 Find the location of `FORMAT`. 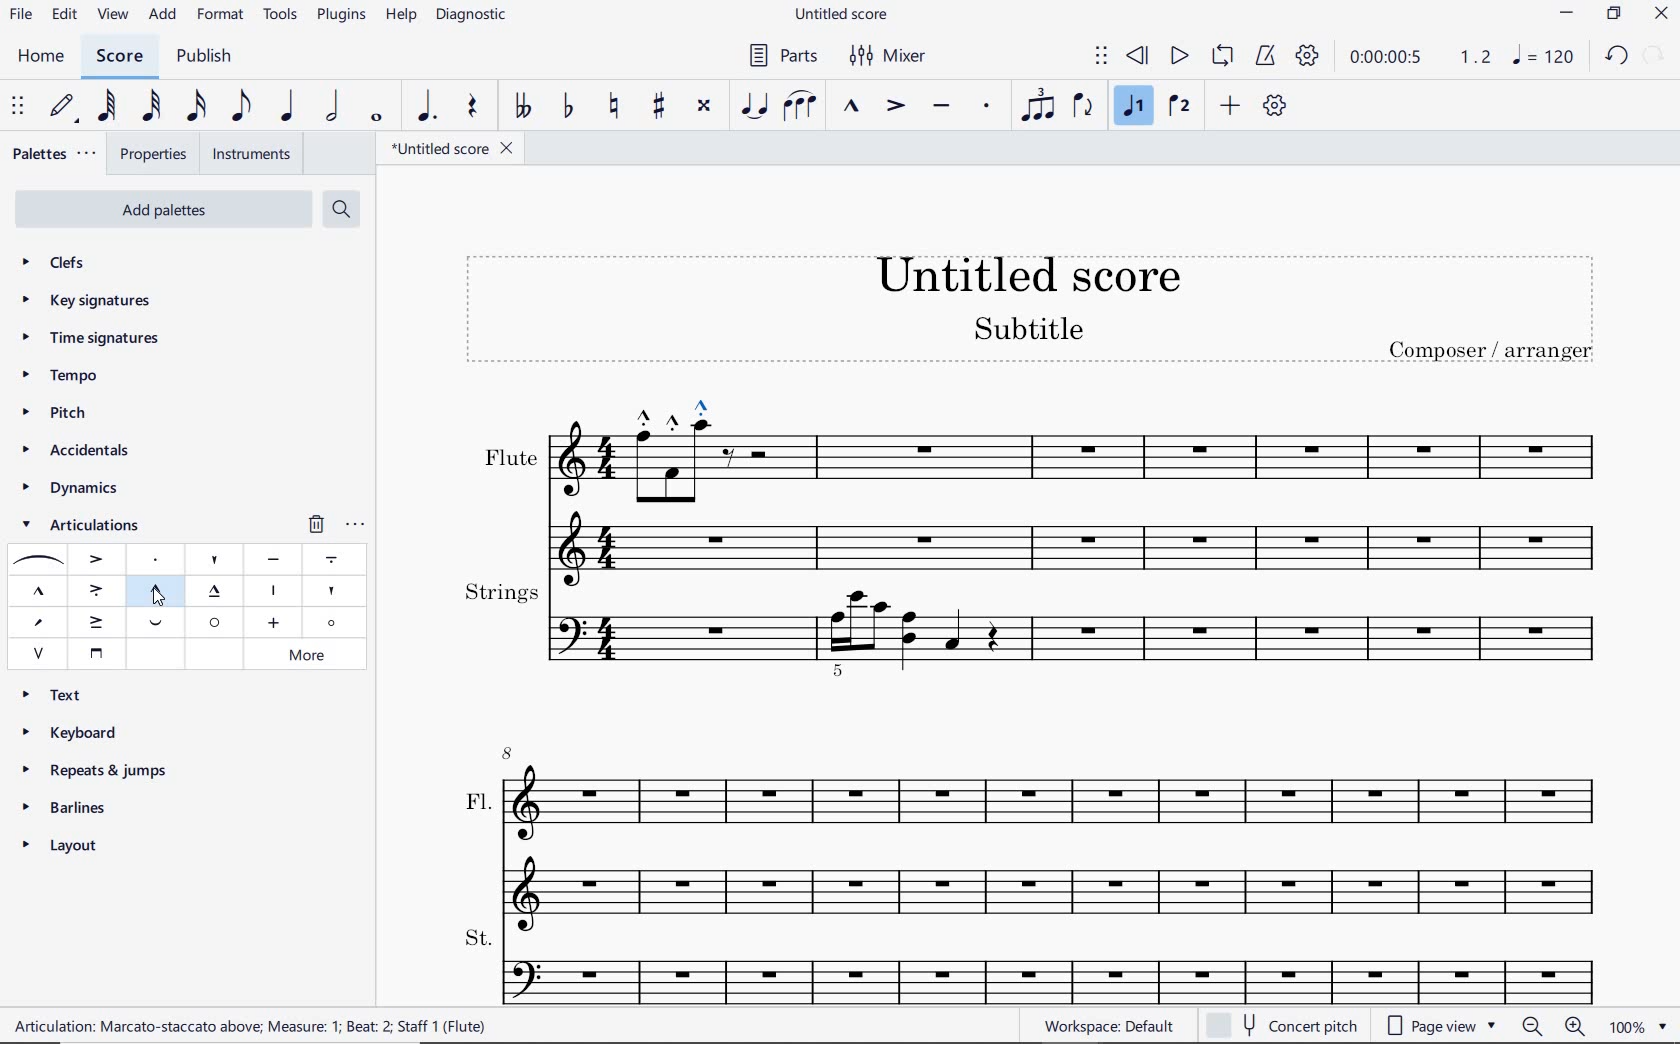

FORMAT is located at coordinates (224, 17).